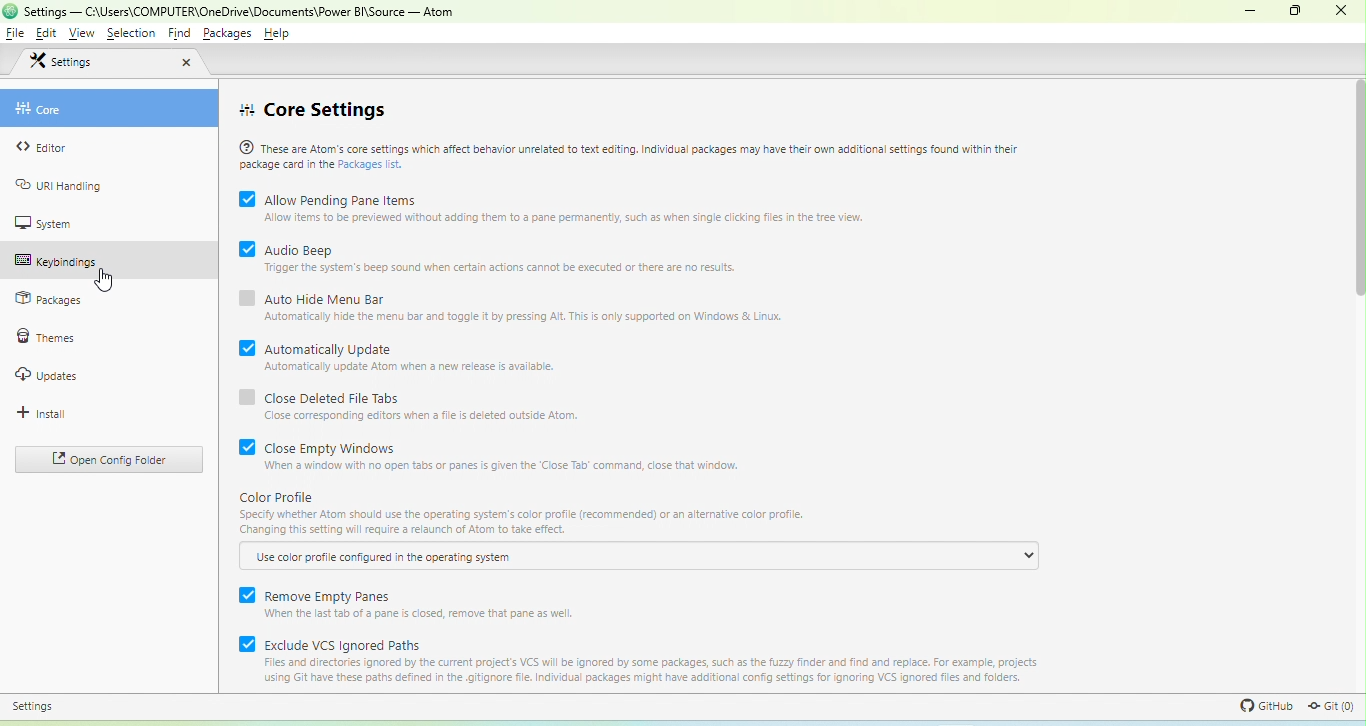  What do you see at coordinates (44, 224) in the screenshot?
I see `system` at bounding box center [44, 224].